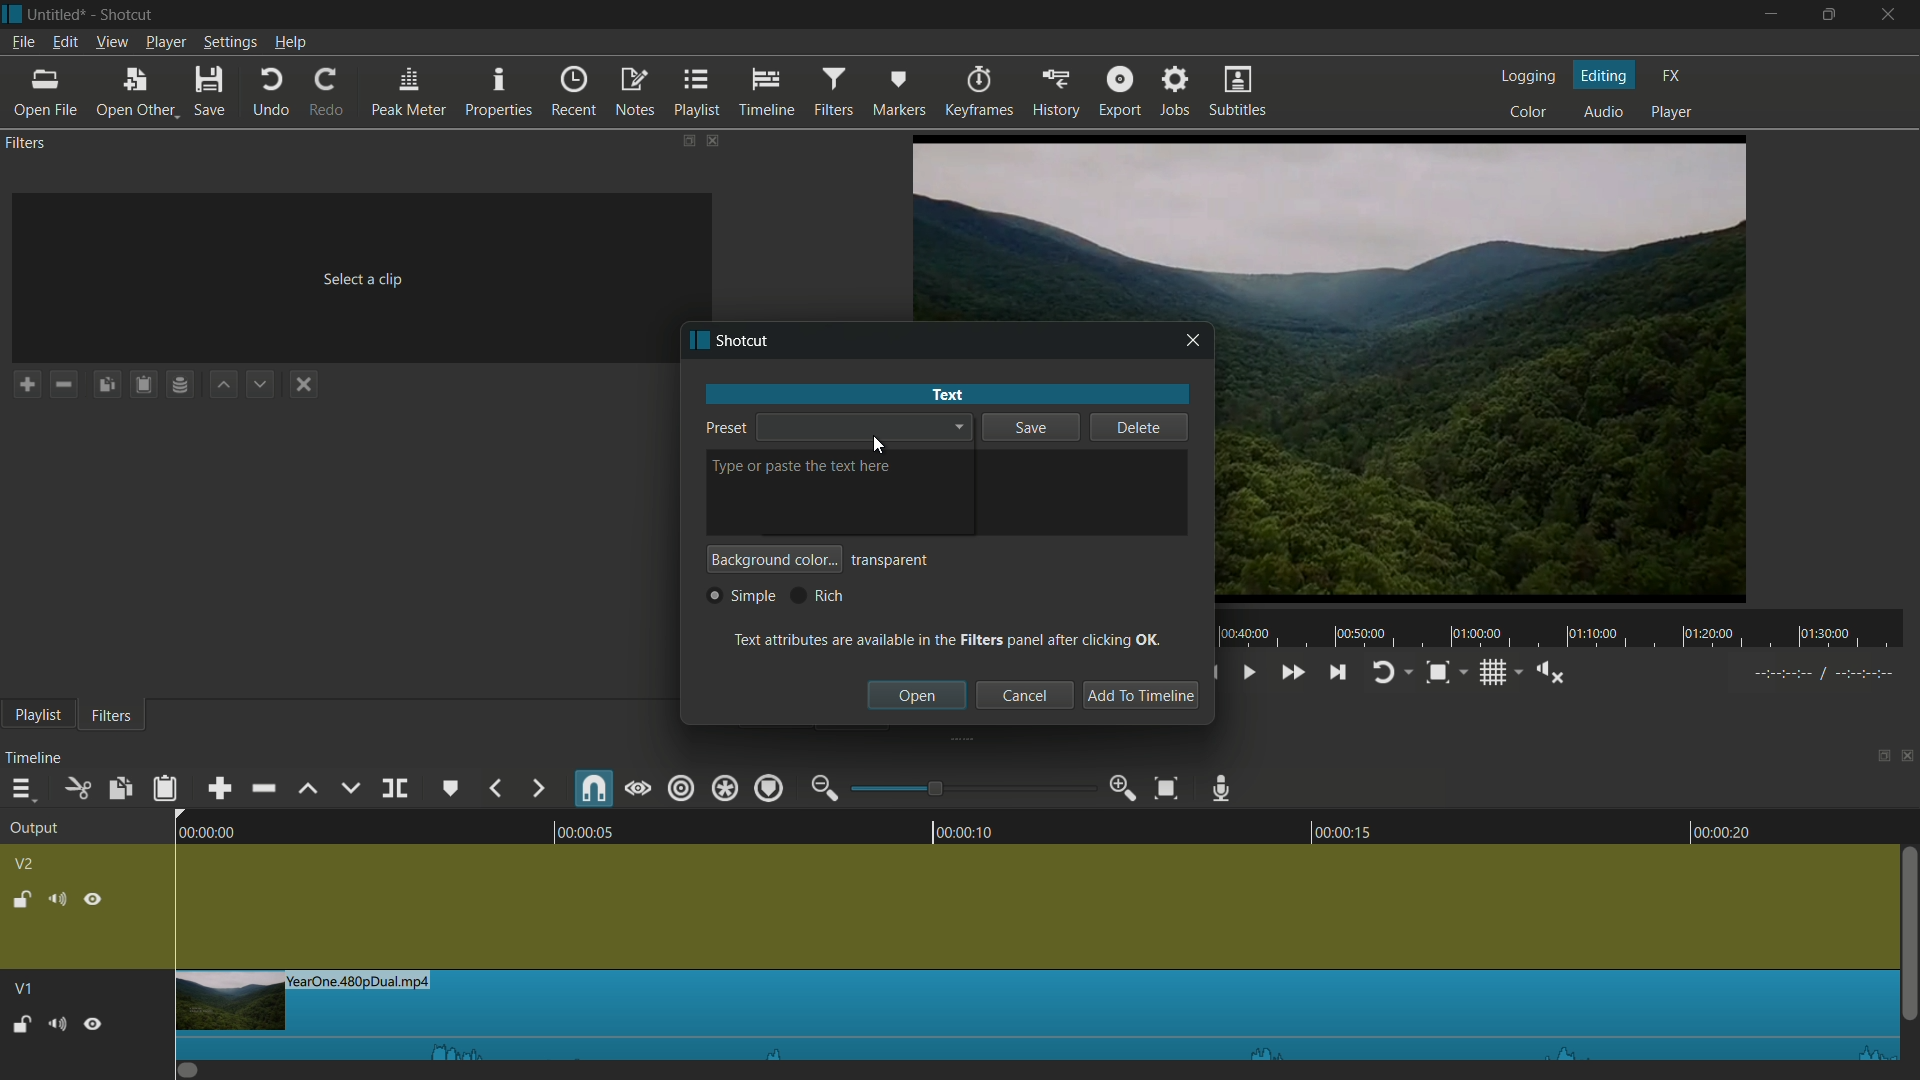 Image resolution: width=1920 pixels, height=1080 pixels. What do you see at coordinates (816, 595) in the screenshot?
I see `rich` at bounding box center [816, 595].